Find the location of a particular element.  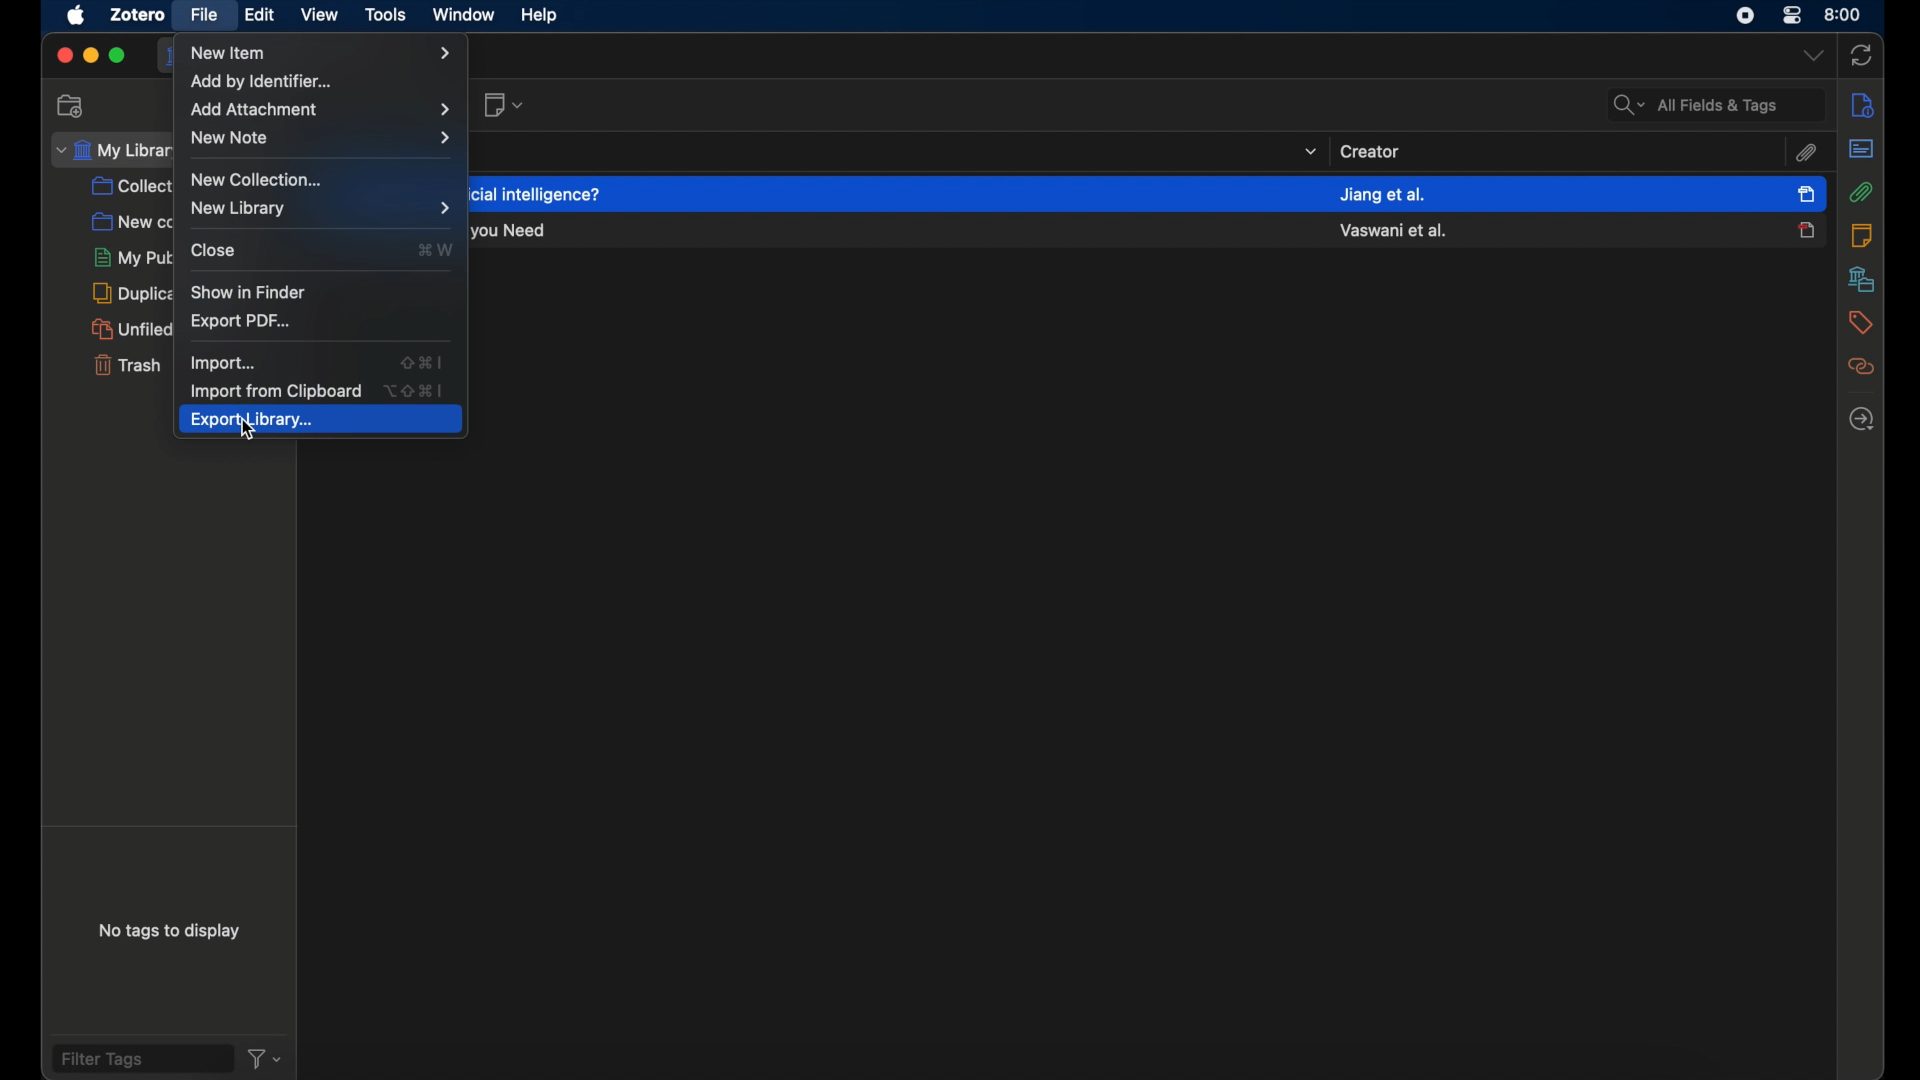

new library menu is located at coordinates (446, 208).